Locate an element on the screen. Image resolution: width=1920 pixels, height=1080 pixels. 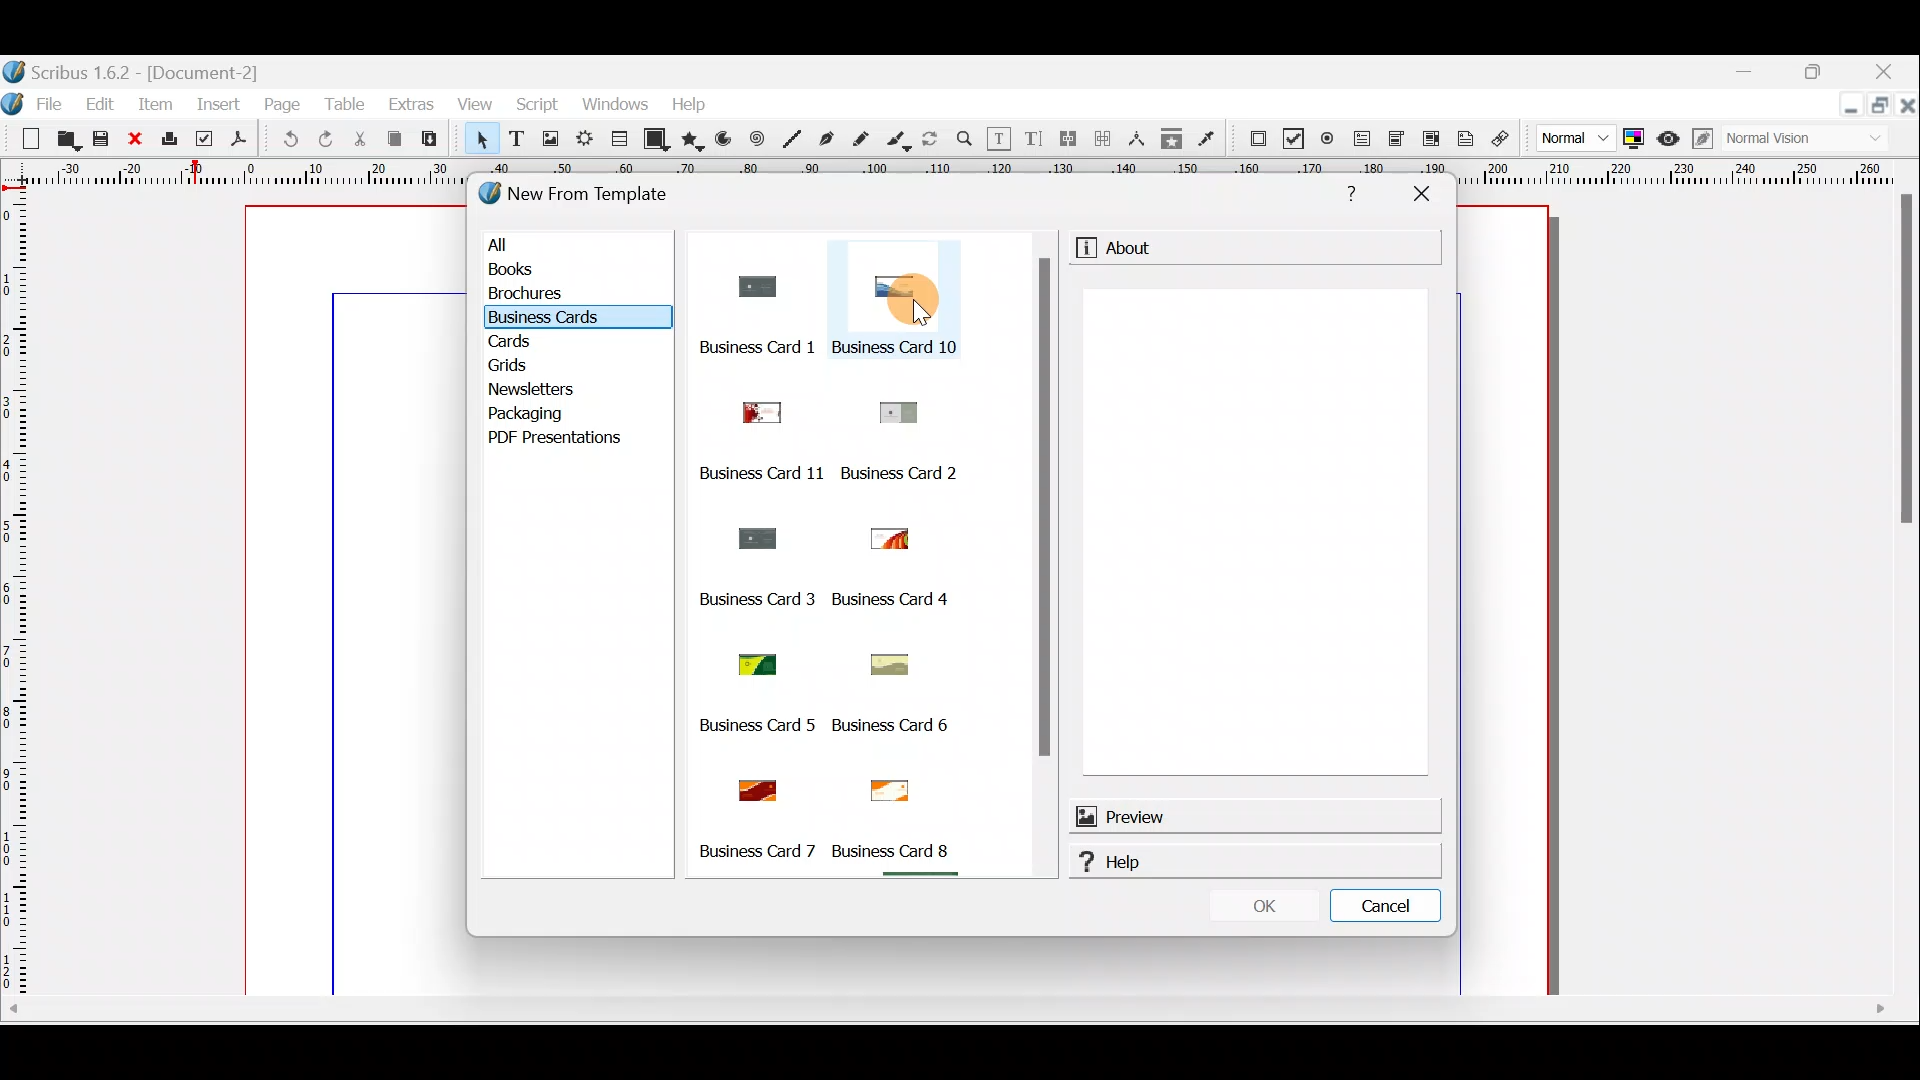
help logo is located at coordinates (1080, 862).